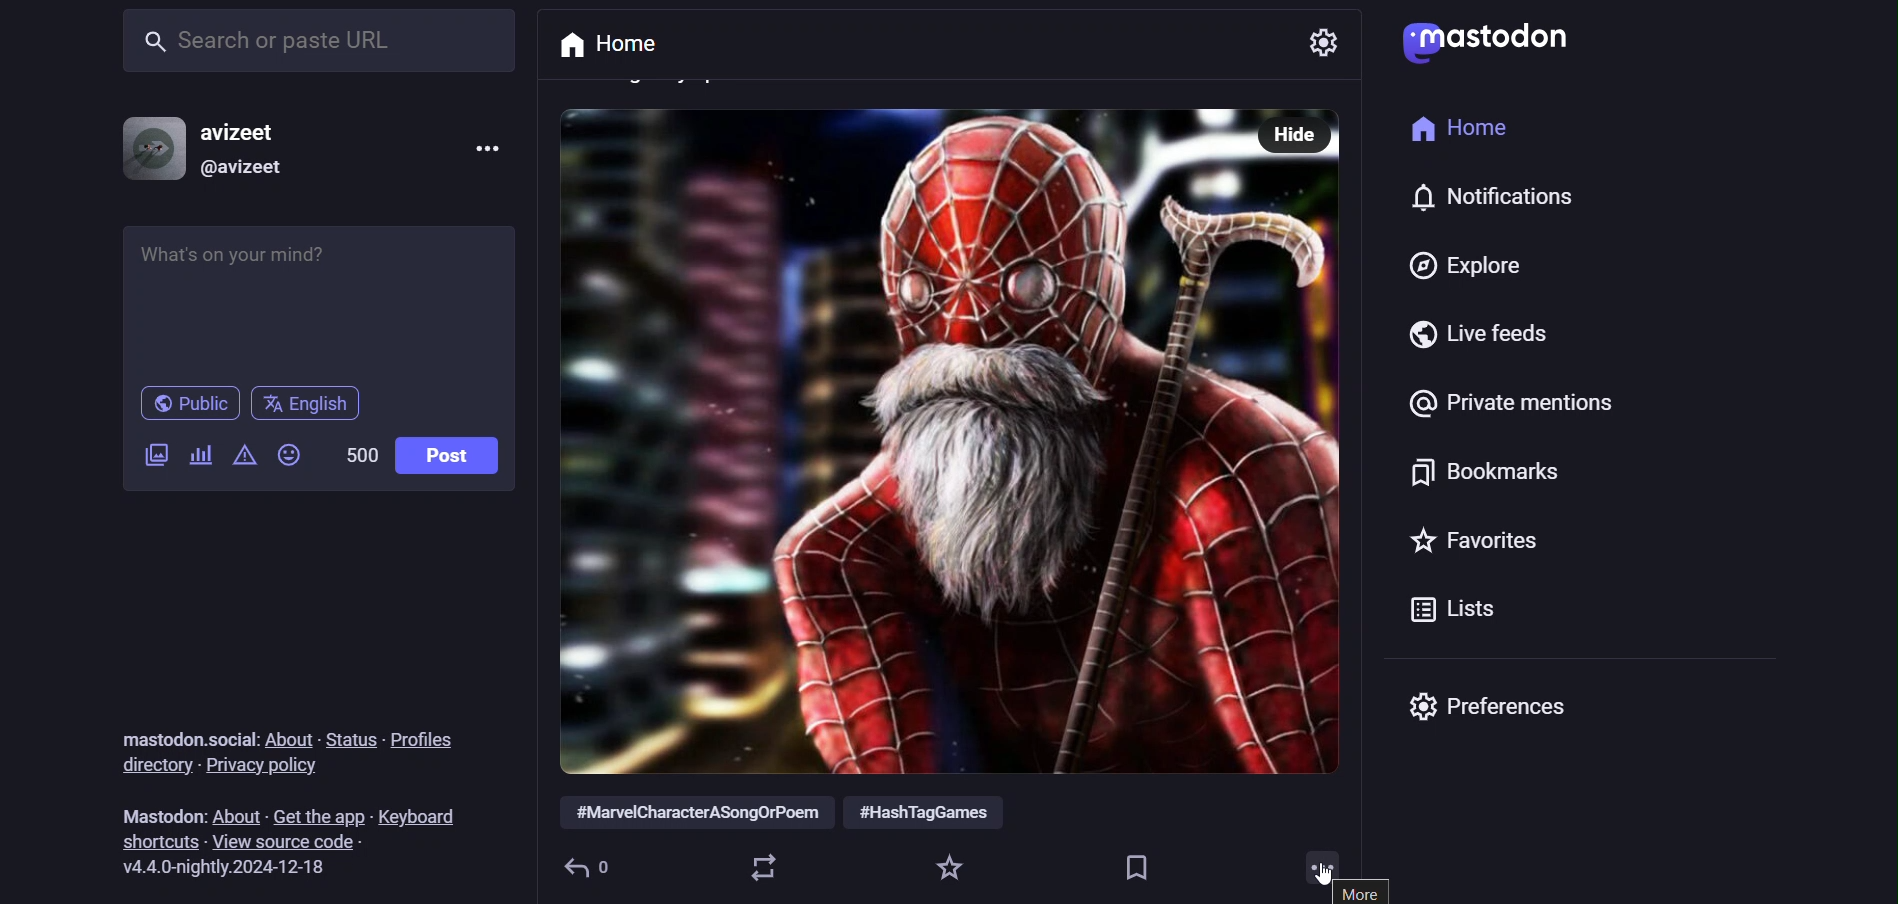 This screenshot has height=904, width=1898. What do you see at coordinates (605, 46) in the screenshot?
I see `home` at bounding box center [605, 46].